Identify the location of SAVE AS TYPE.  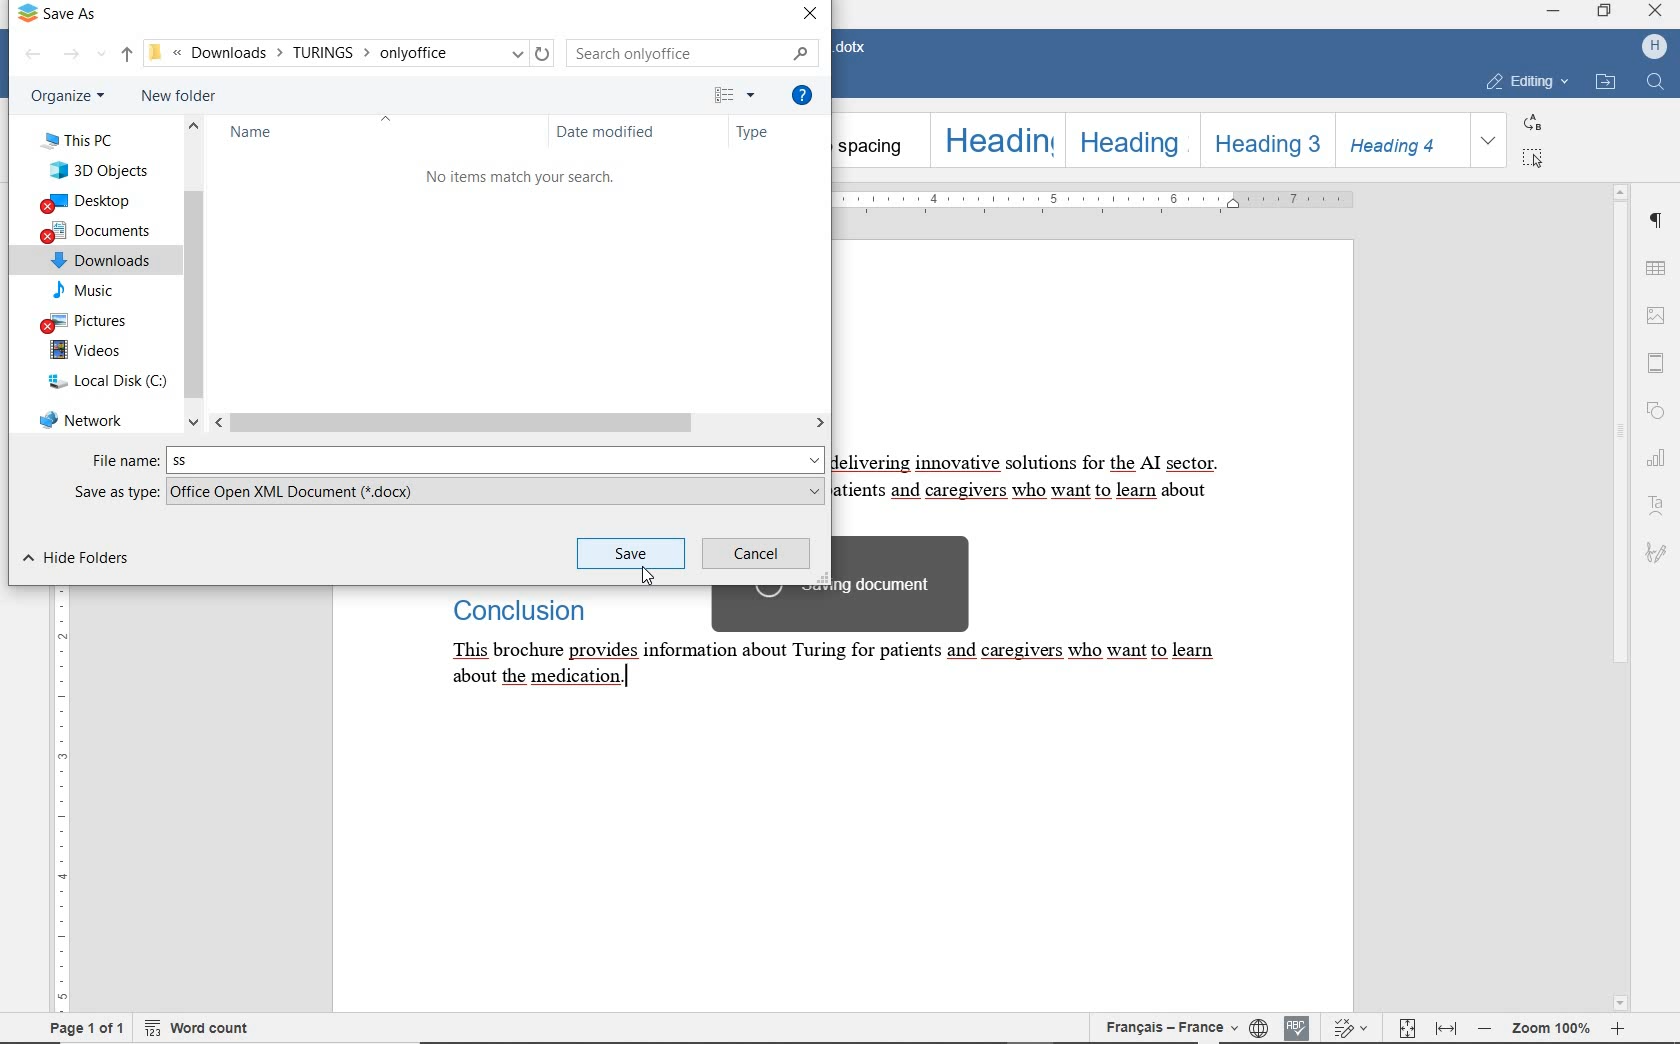
(118, 493).